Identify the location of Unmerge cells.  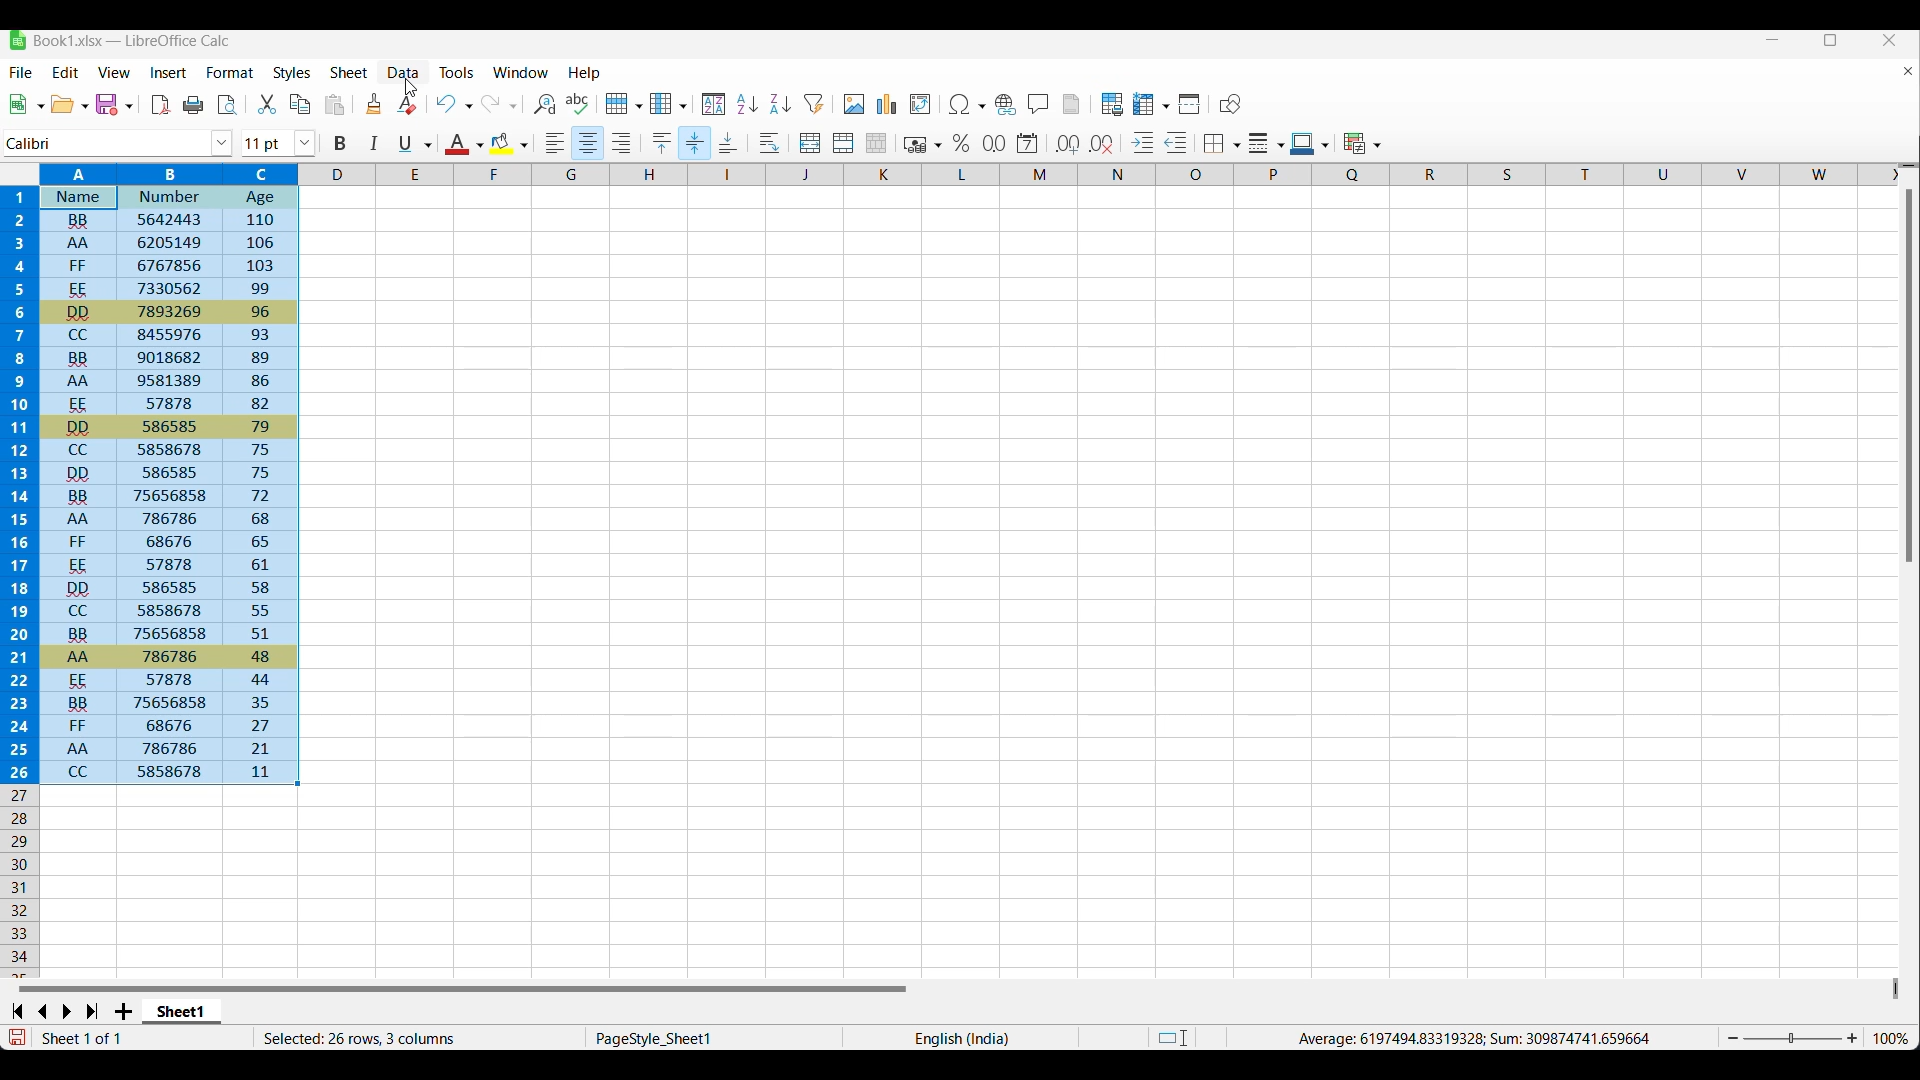
(877, 143).